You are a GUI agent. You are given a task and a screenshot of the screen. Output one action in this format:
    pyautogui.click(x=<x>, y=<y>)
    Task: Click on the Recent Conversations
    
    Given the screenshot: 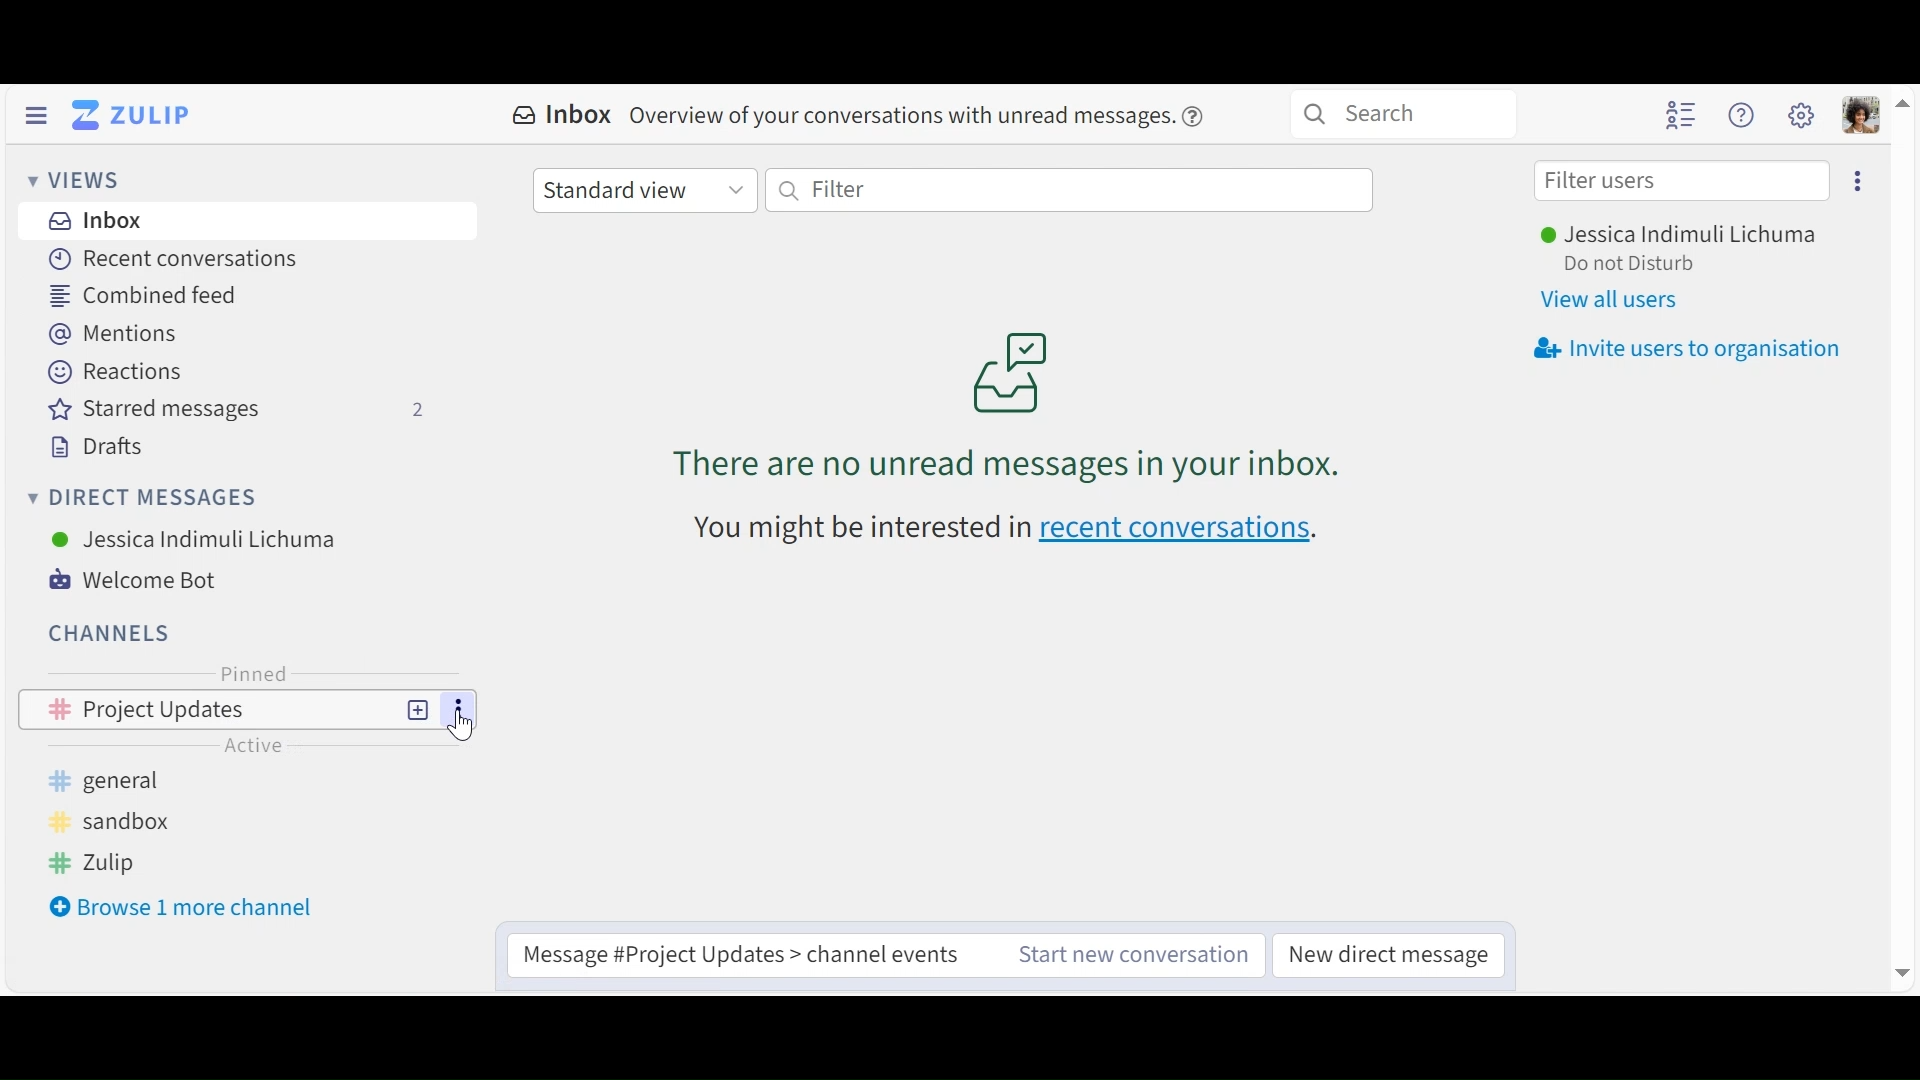 What is the action you would take?
    pyautogui.click(x=175, y=259)
    